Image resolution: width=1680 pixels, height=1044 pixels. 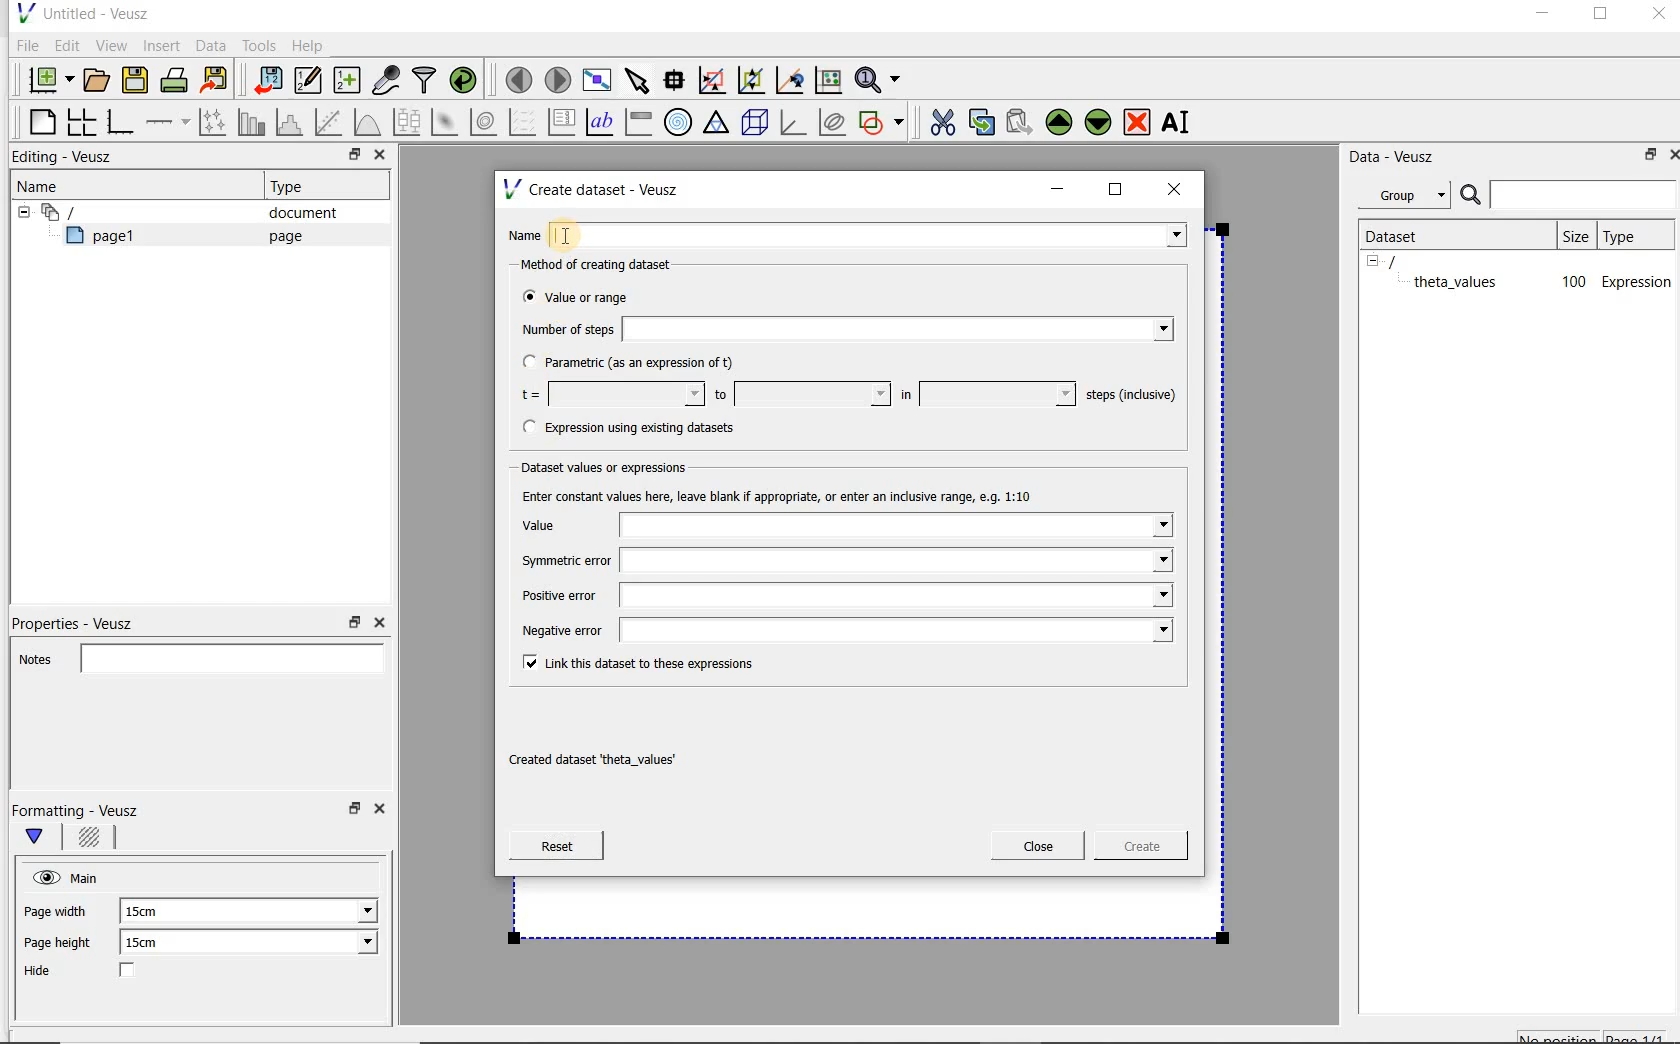 I want to click on page1, so click(x=109, y=239).